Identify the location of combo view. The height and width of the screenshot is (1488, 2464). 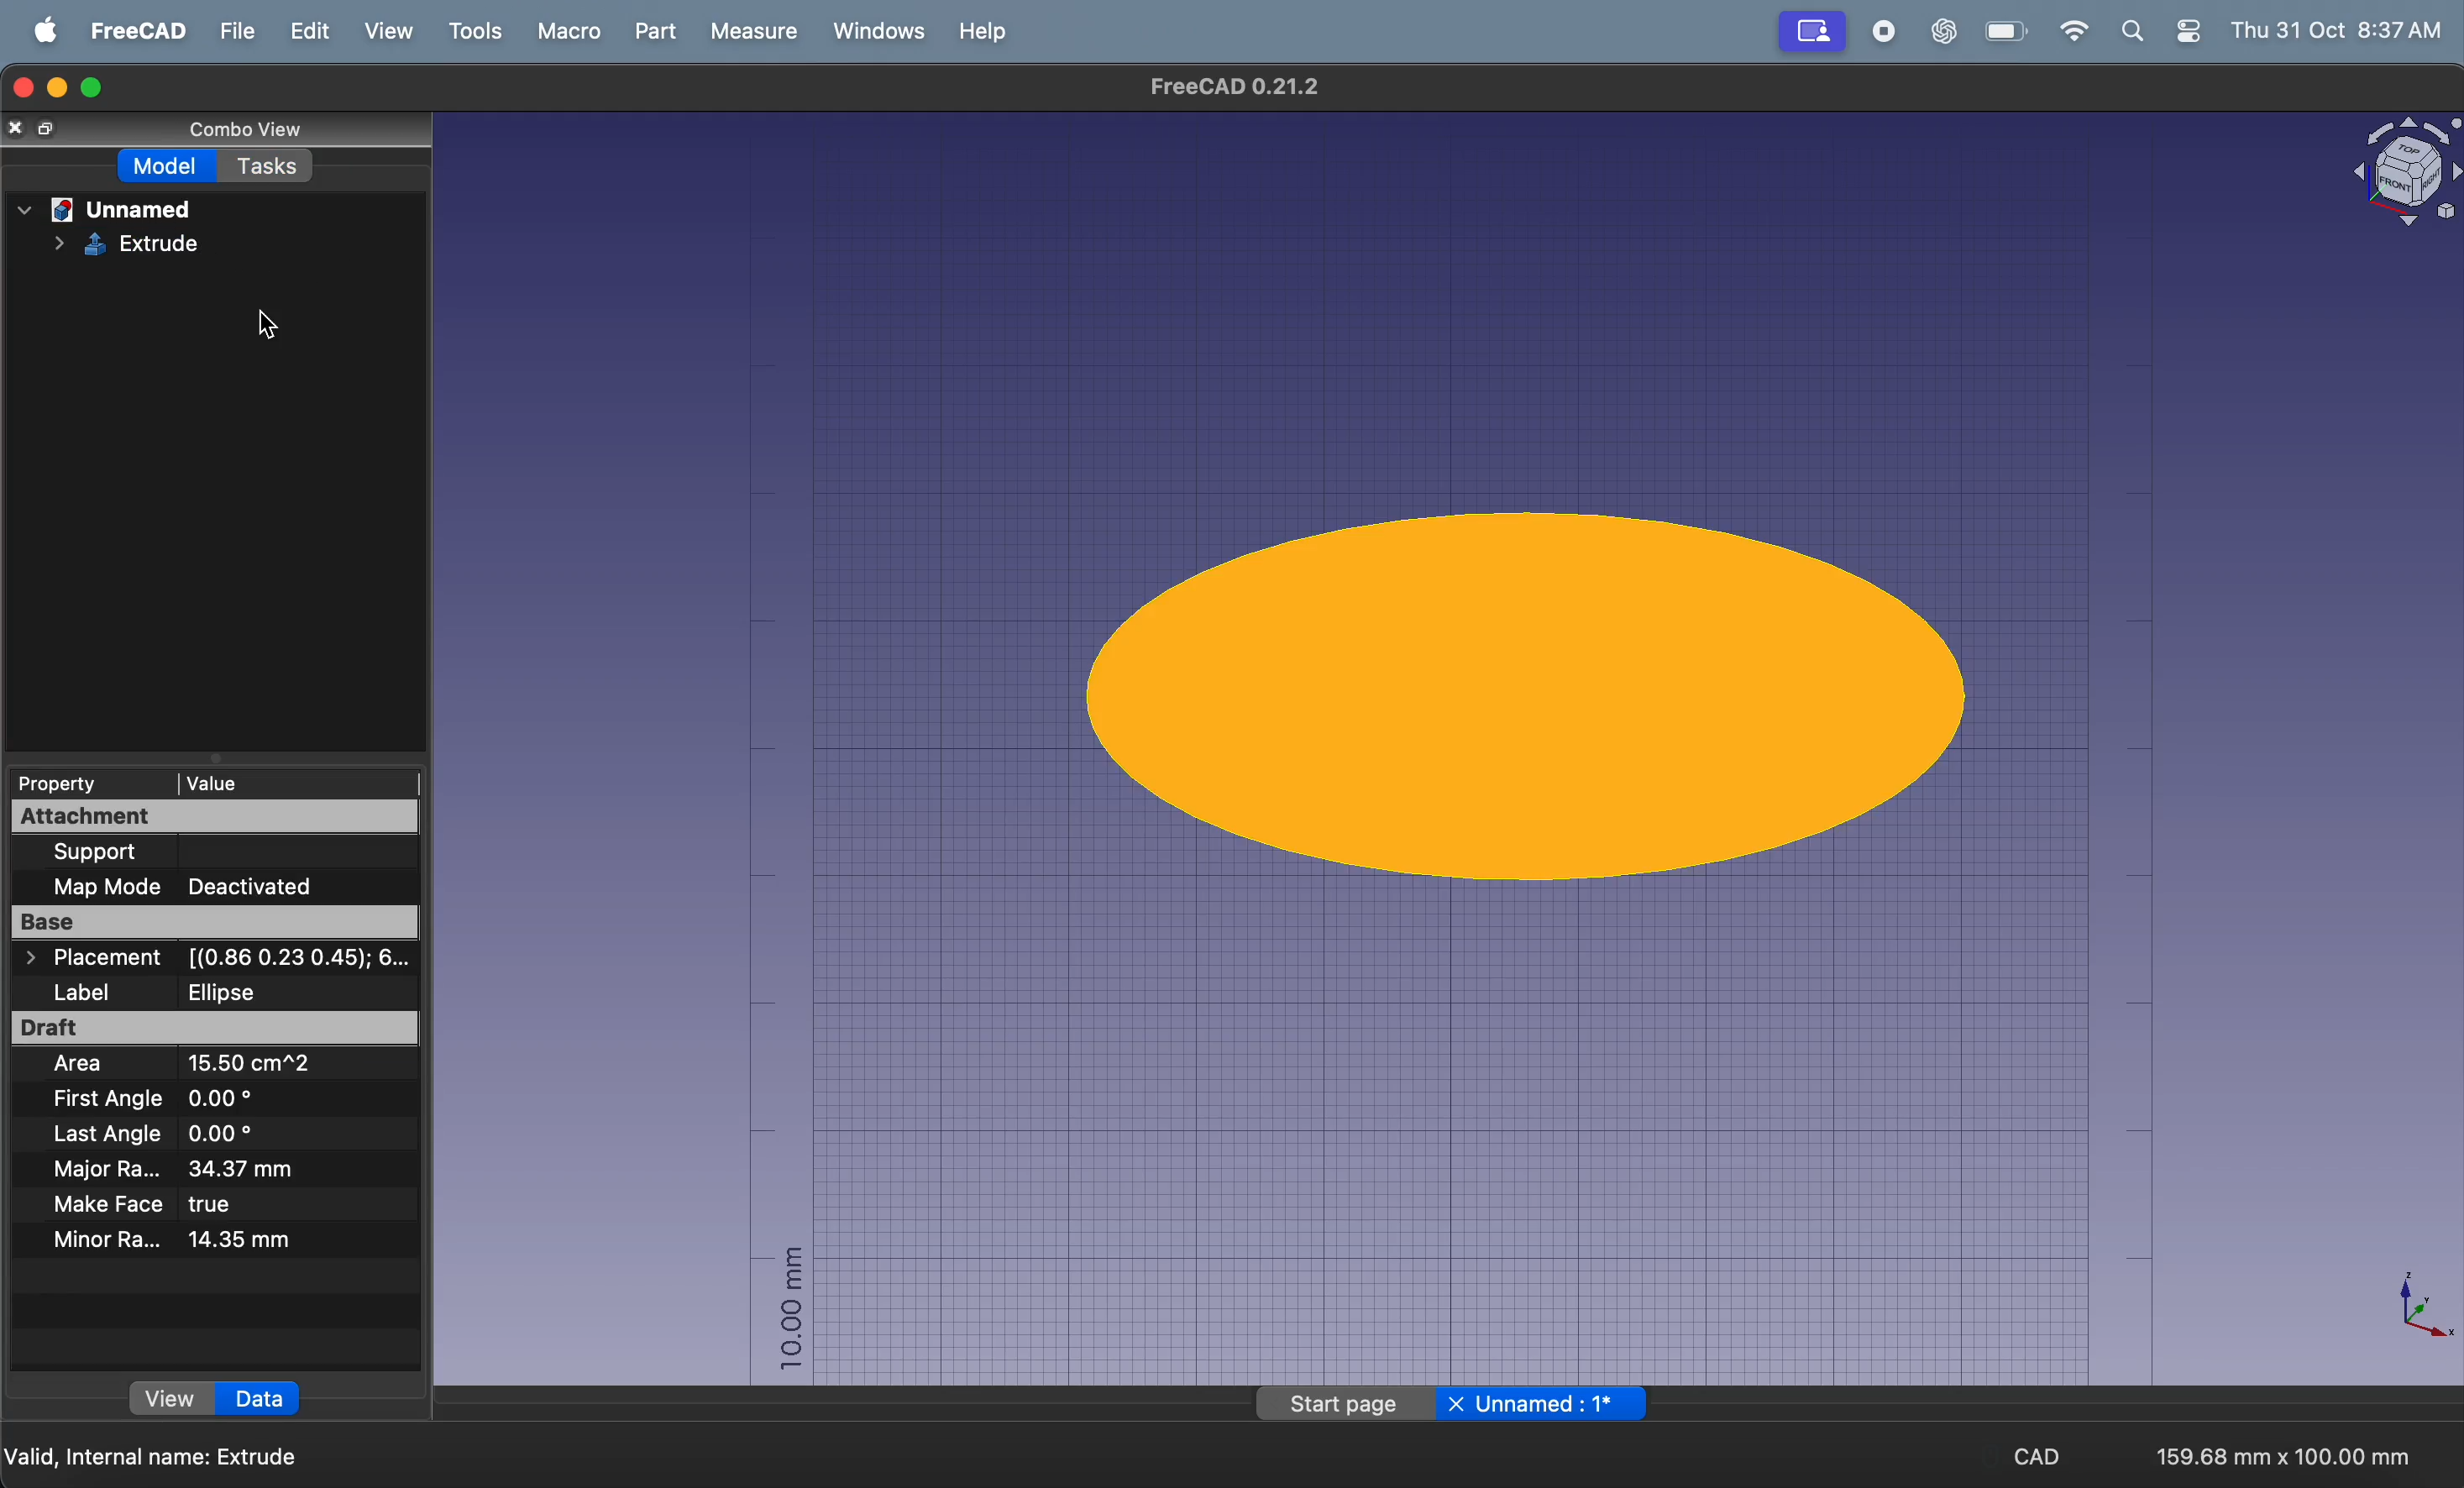
(268, 133).